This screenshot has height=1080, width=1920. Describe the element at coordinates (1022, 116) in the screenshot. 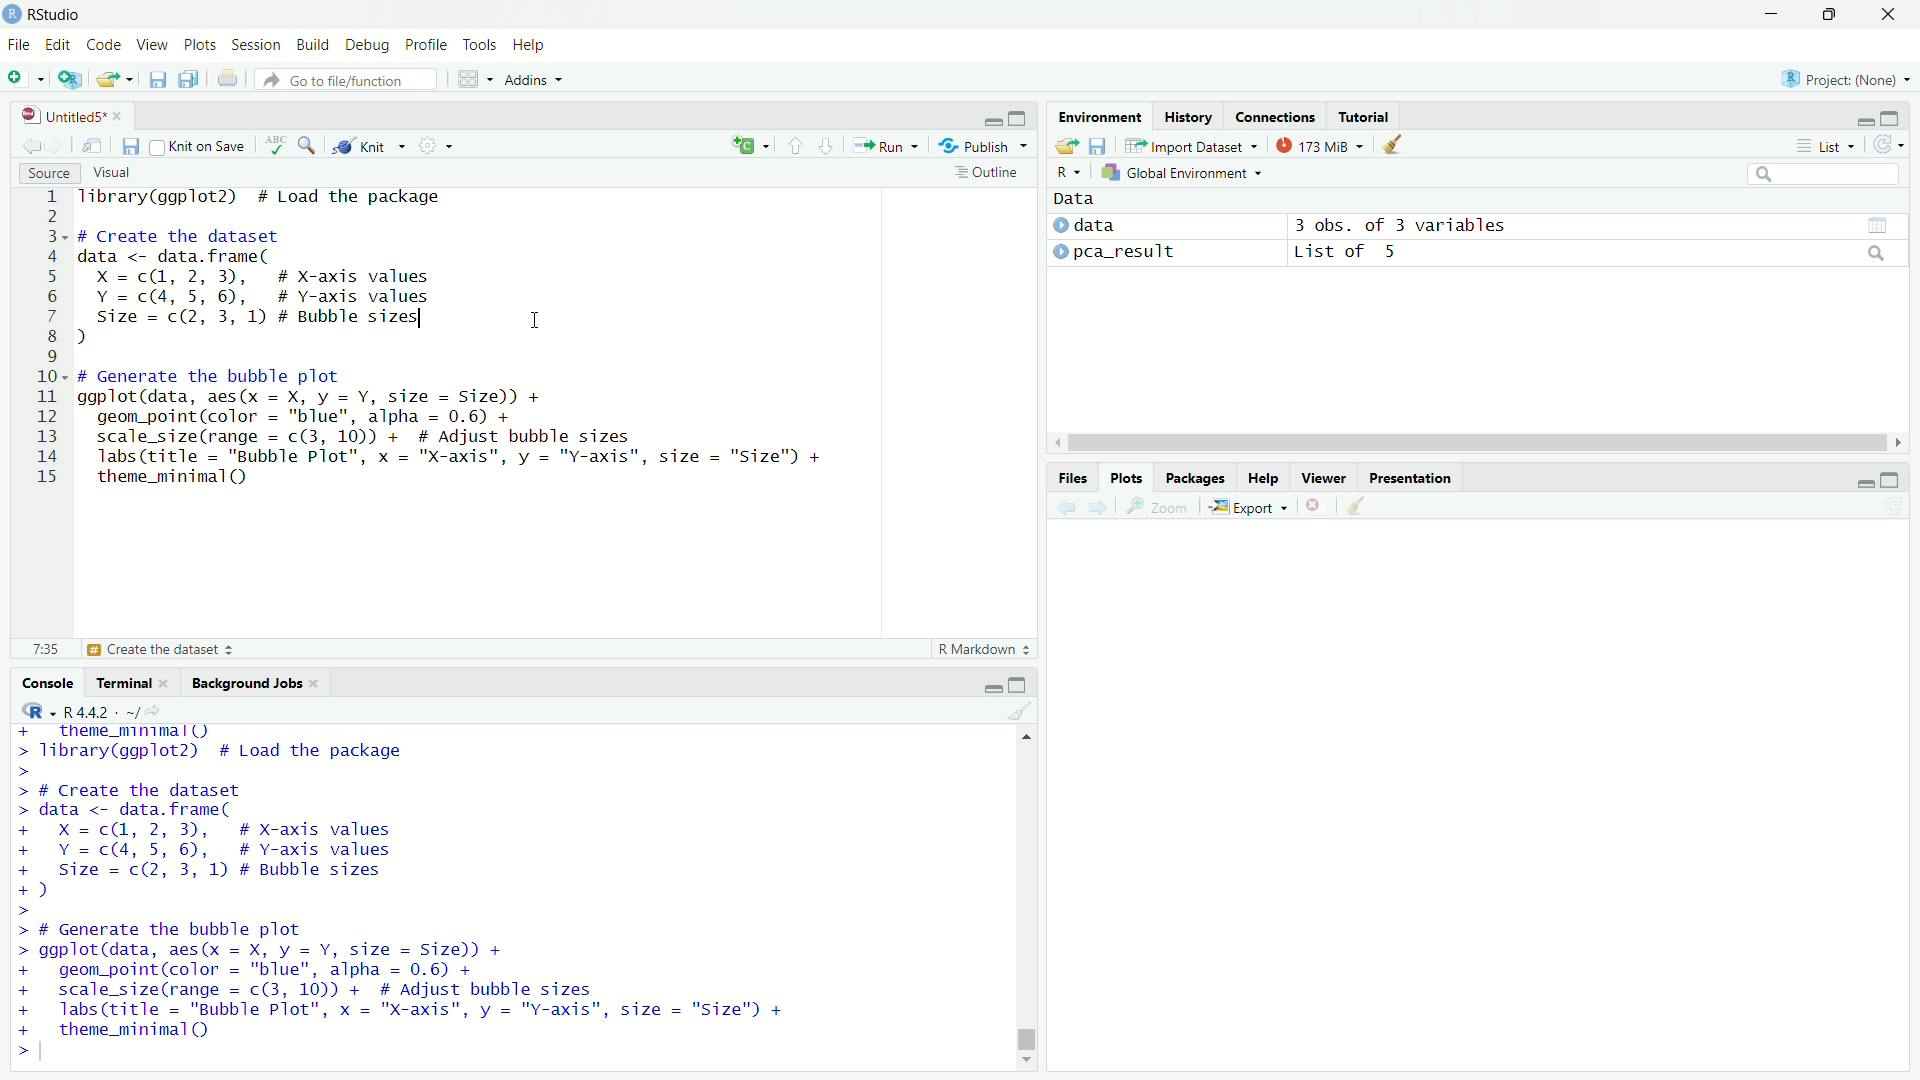

I see `maximize` at that location.